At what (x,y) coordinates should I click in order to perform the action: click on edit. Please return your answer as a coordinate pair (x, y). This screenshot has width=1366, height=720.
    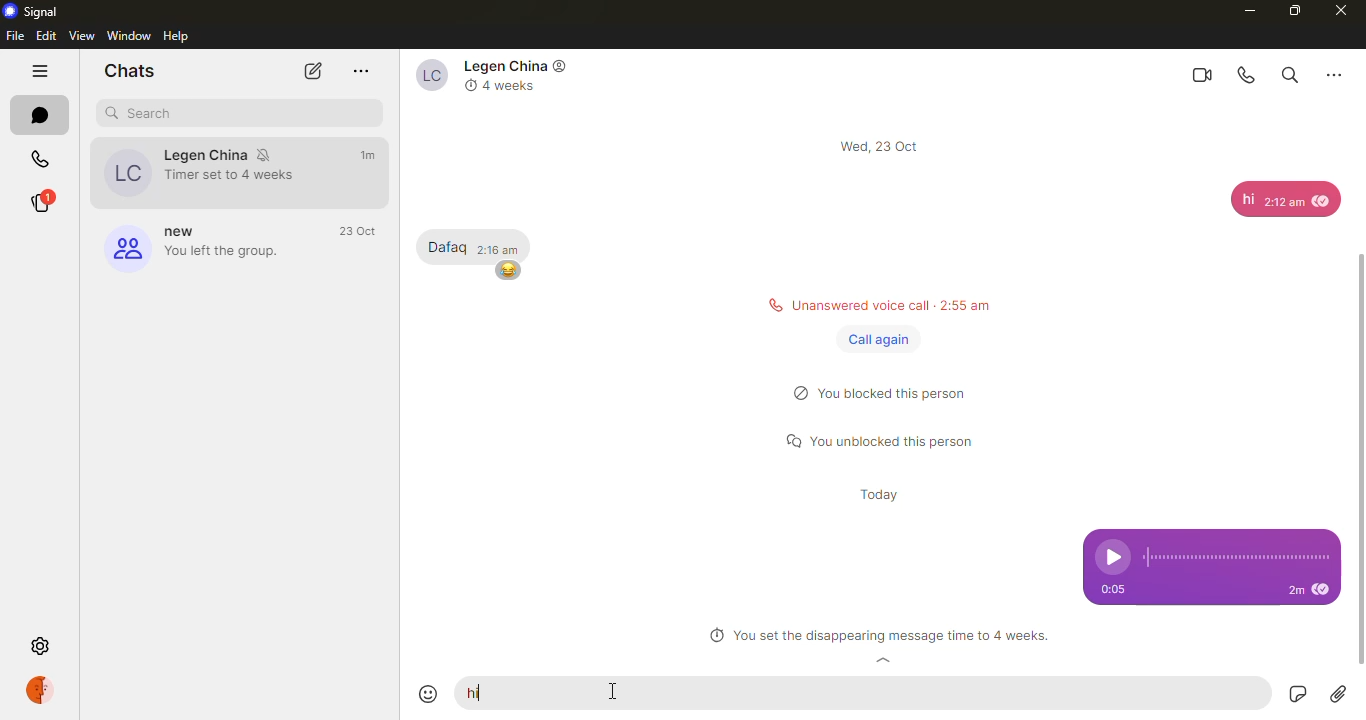
    Looking at the image, I should click on (46, 35).